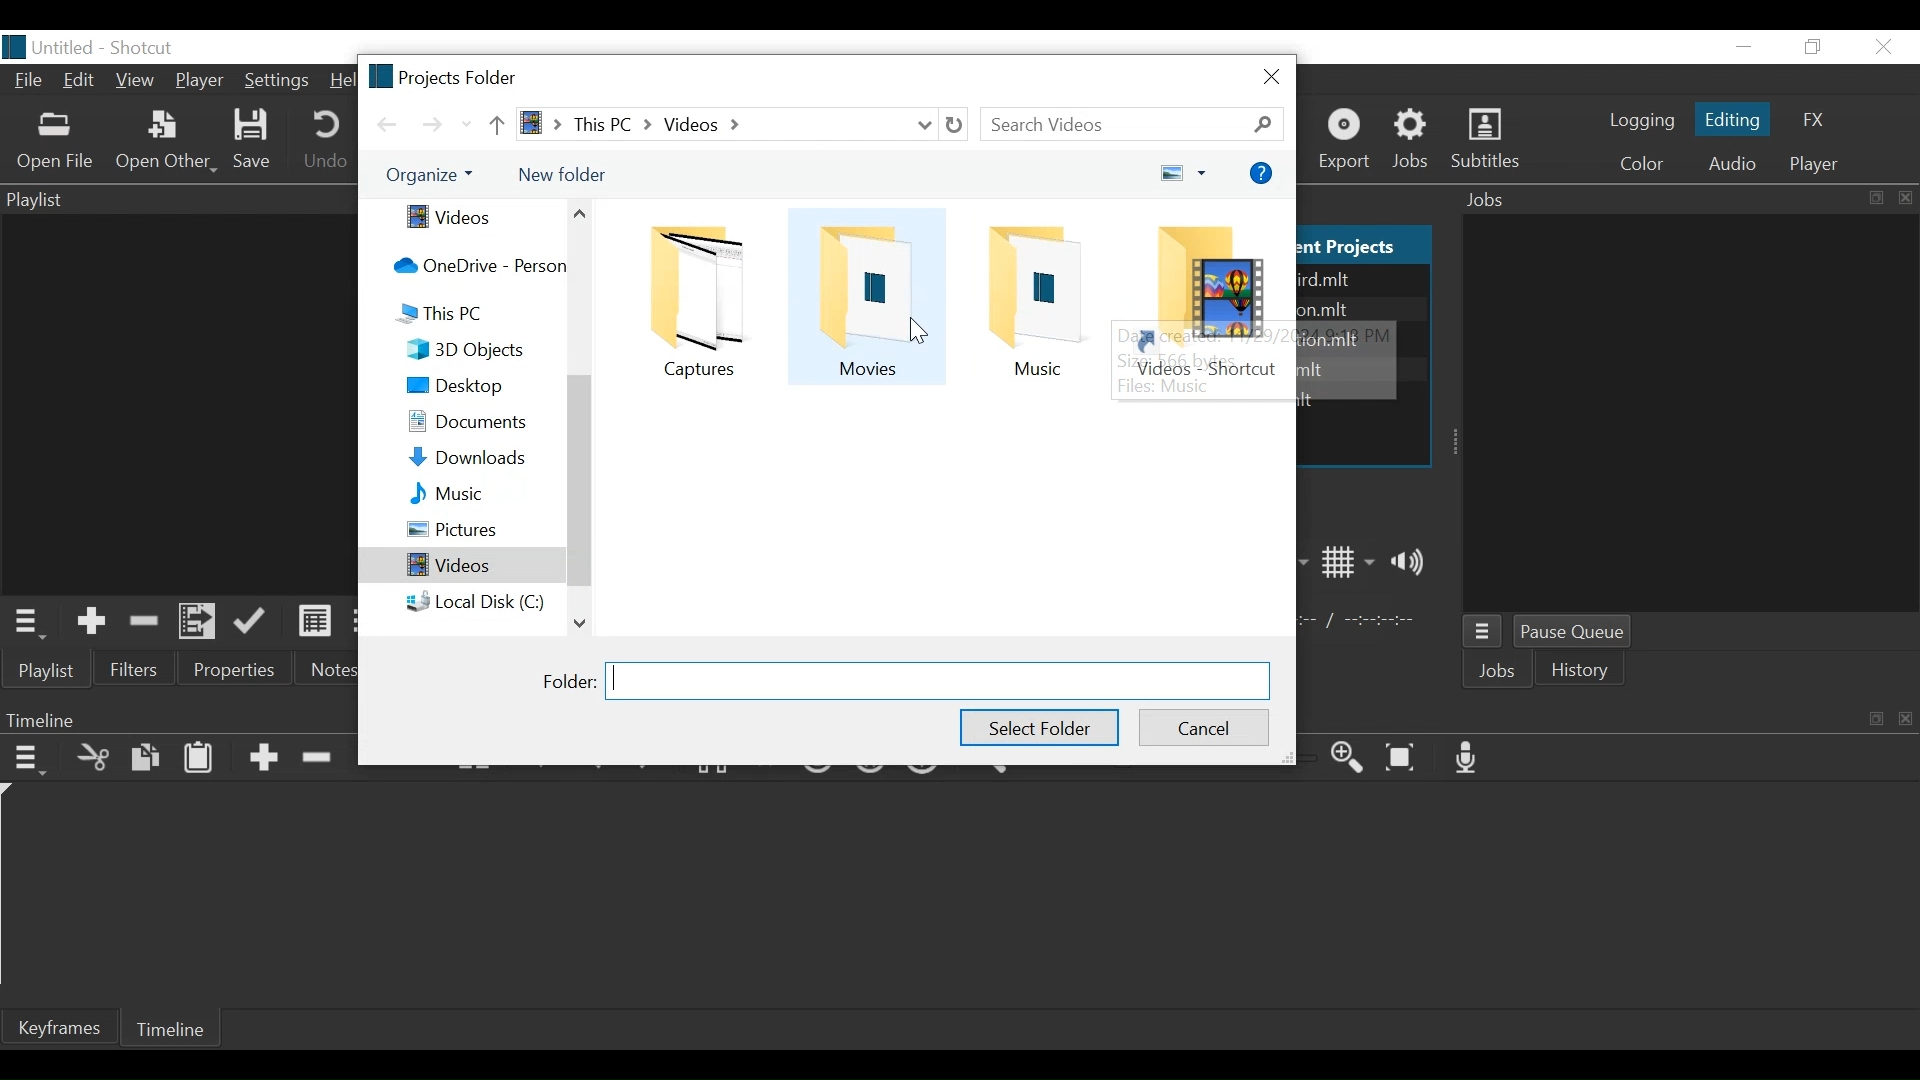  What do you see at coordinates (201, 80) in the screenshot?
I see `Player` at bounding box center [201, 80].